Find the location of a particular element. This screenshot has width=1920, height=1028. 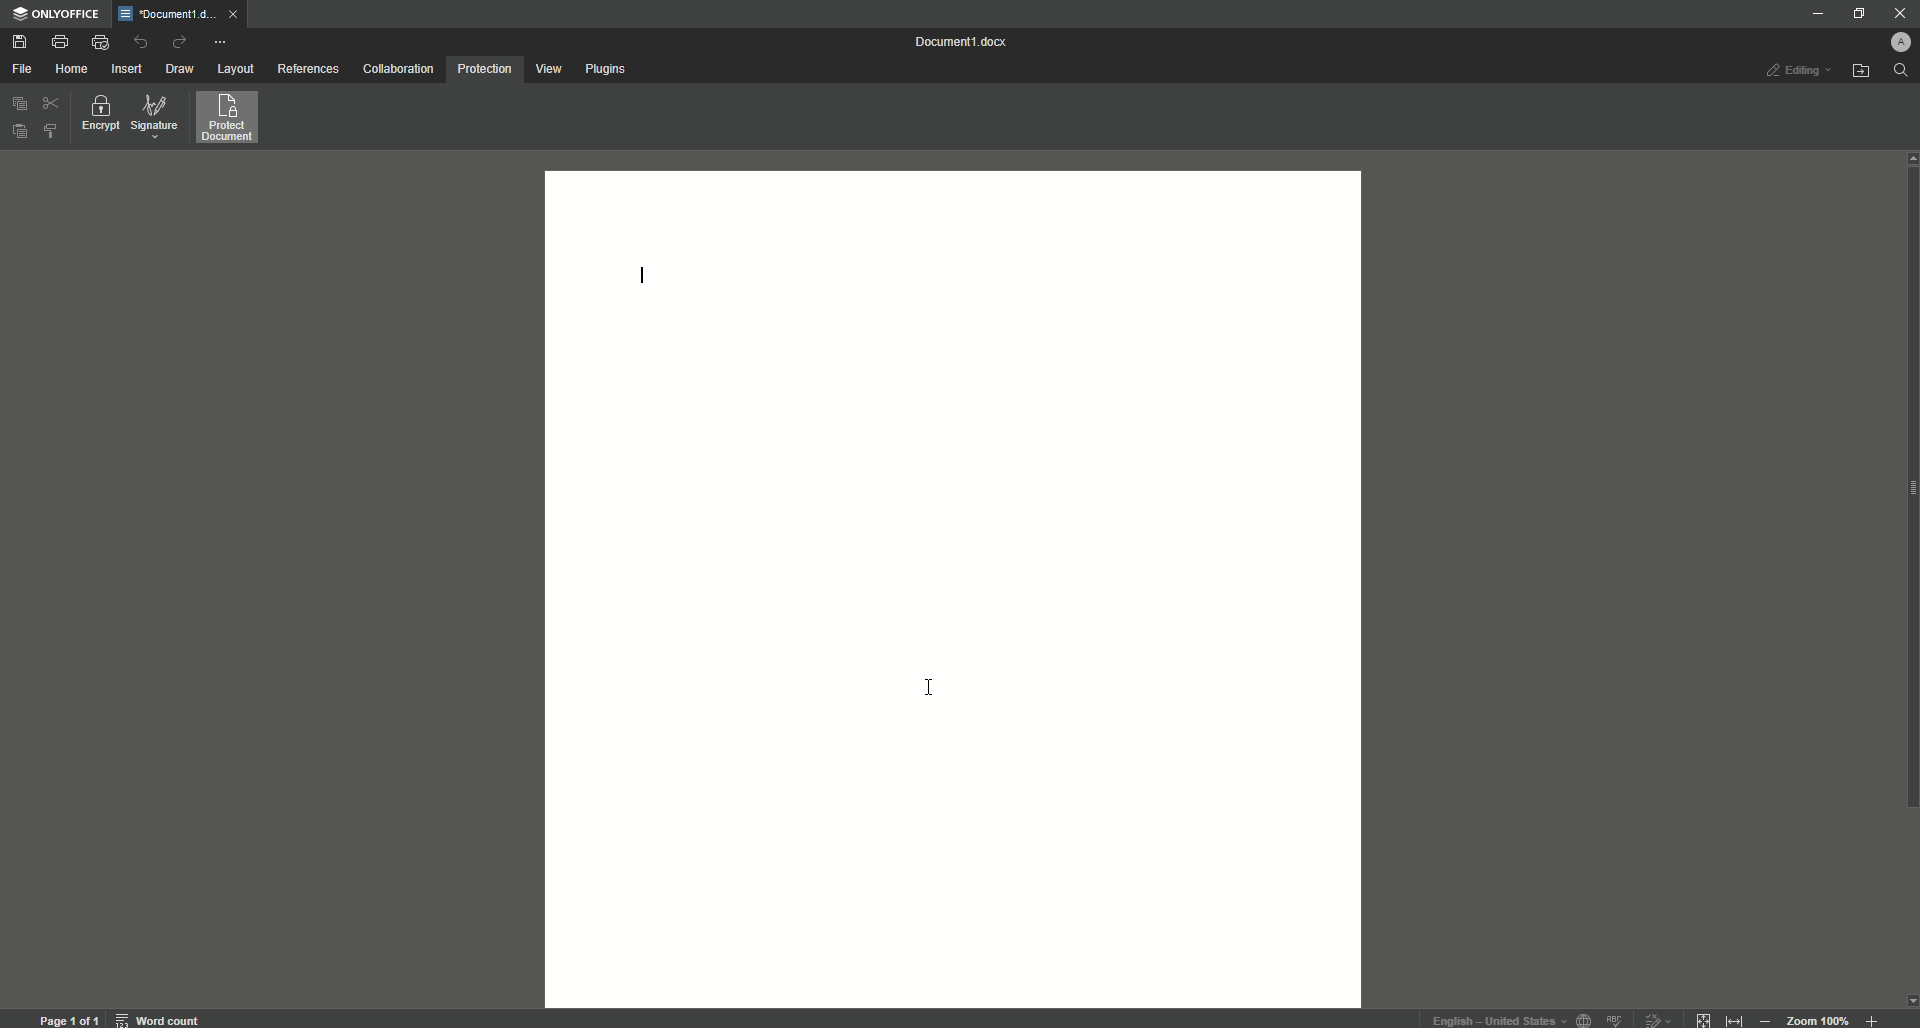

word count is located at coordinates (162, 1016).